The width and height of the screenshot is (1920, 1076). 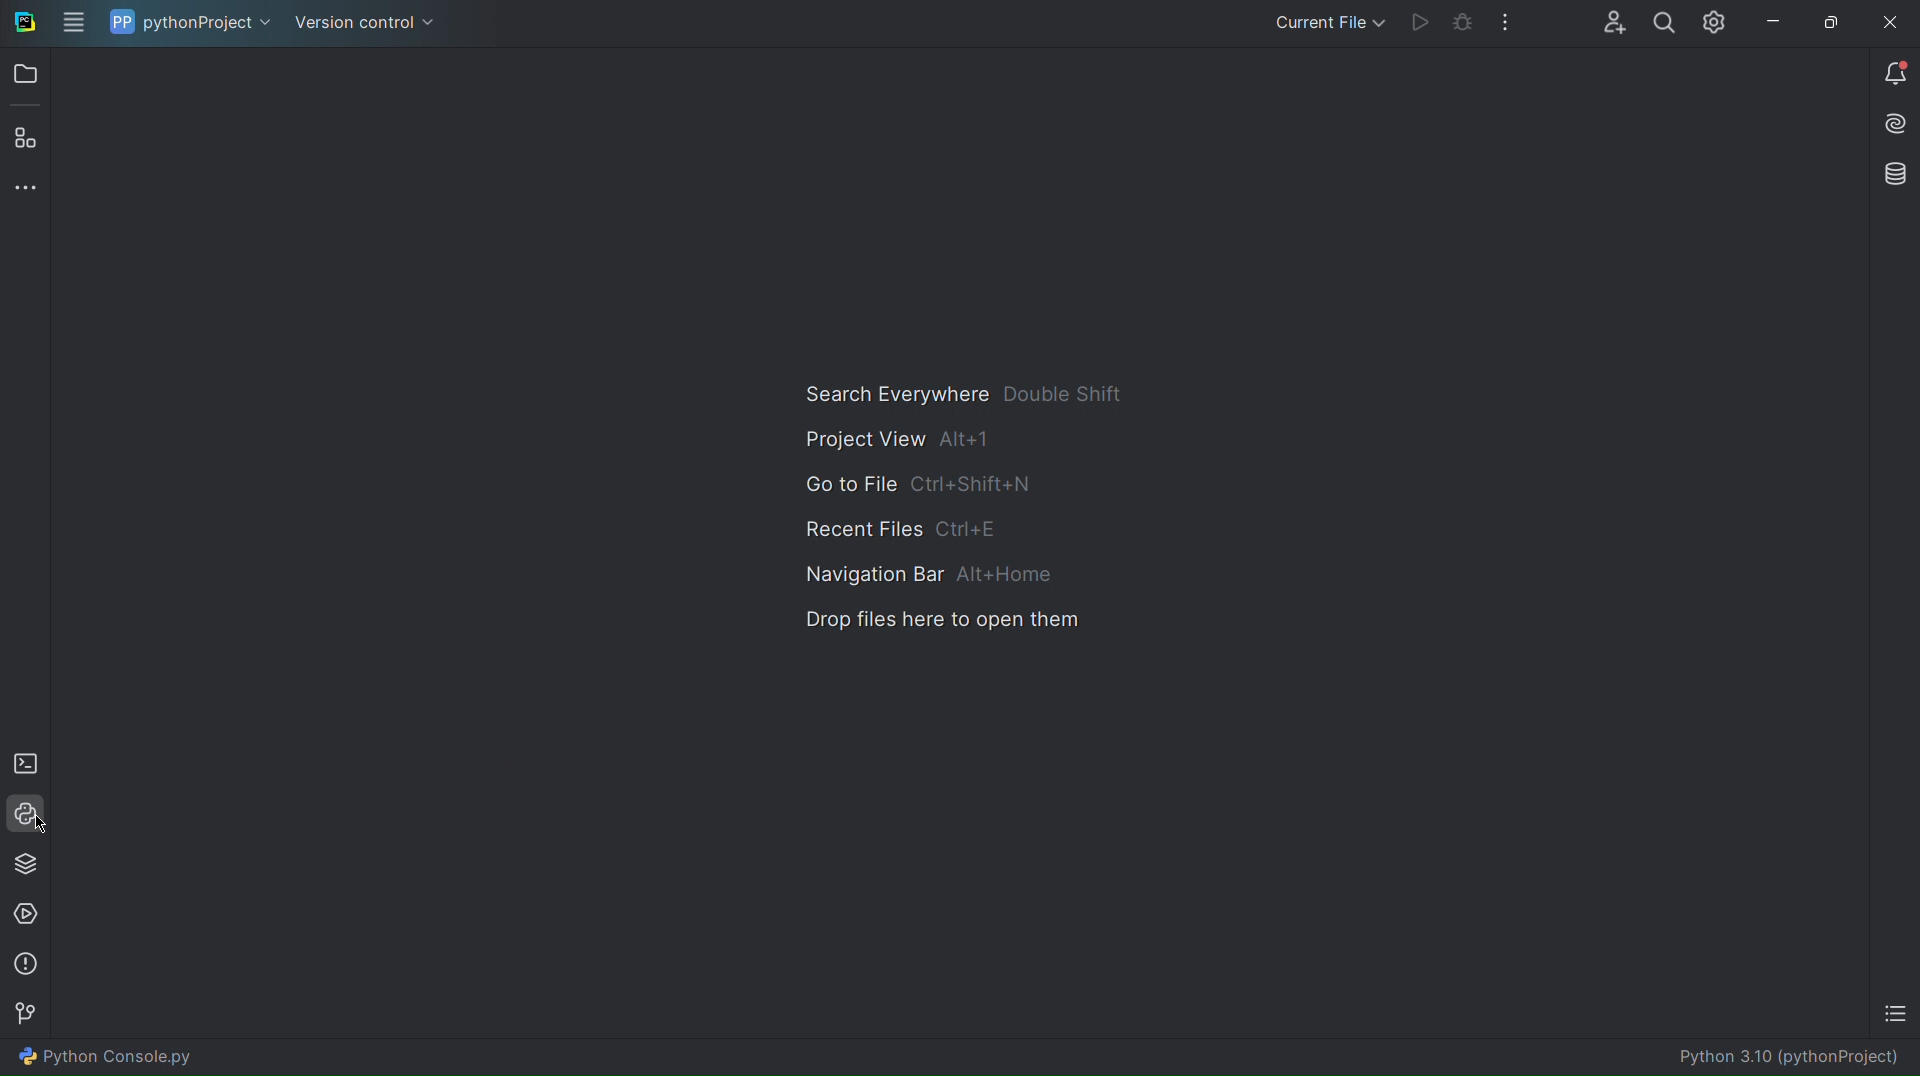 I want to click on Cursor on Python Consoles, so click(x=26, y=816).